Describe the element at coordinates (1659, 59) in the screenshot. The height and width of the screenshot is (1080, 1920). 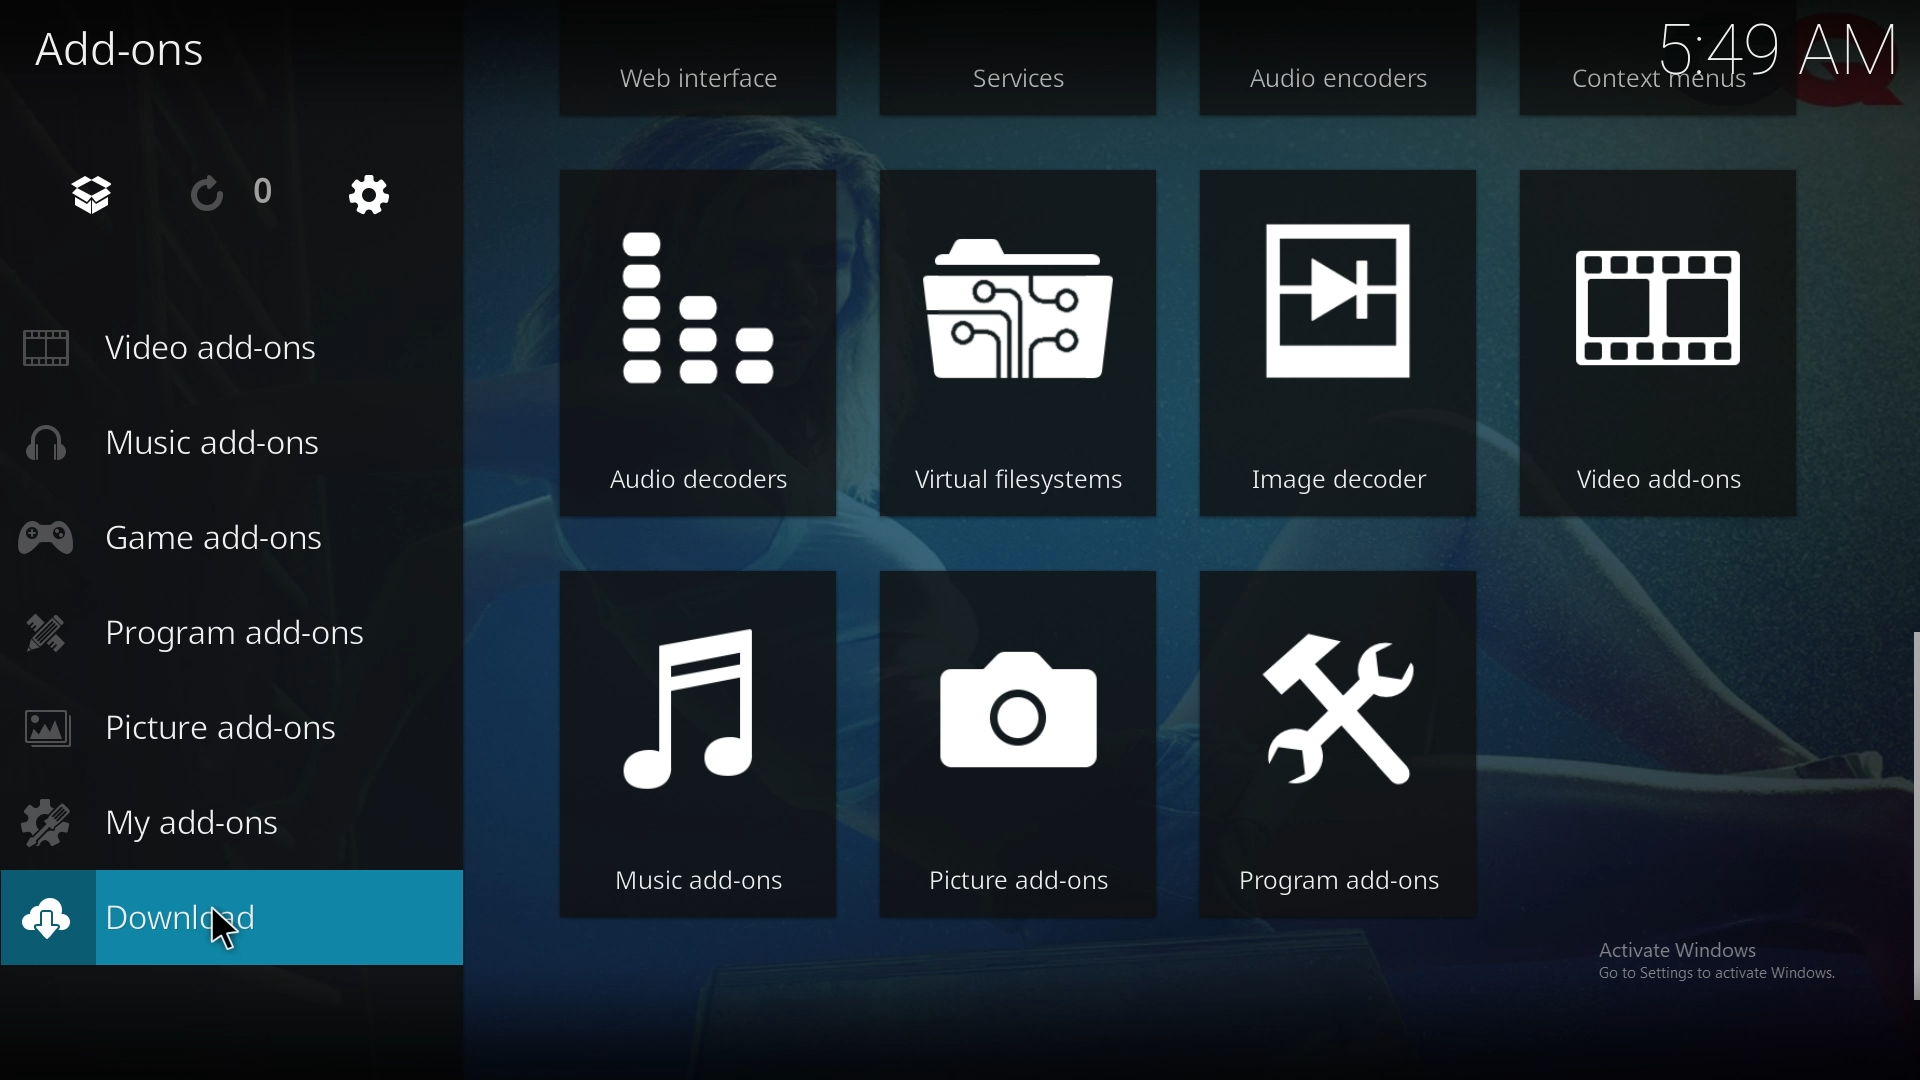
I see `context menus` at that location.